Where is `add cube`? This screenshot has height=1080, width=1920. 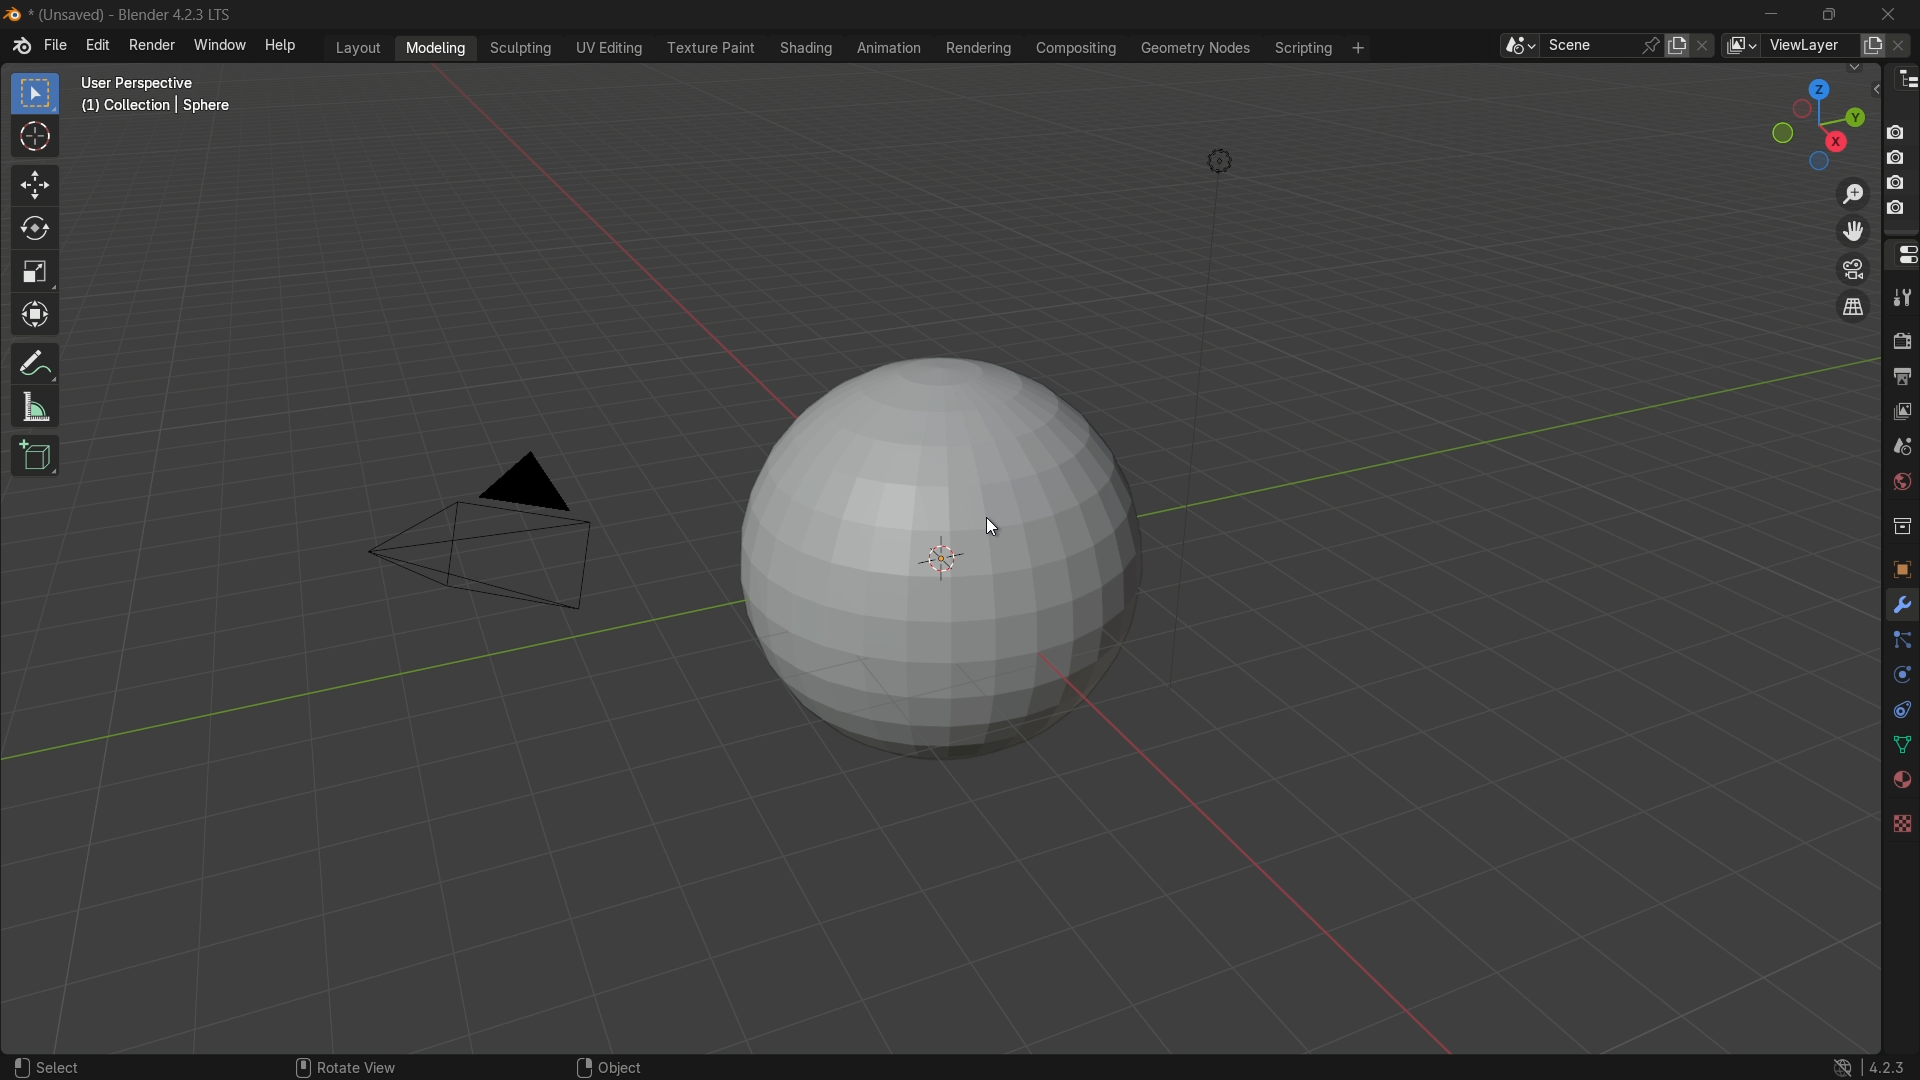
add cube is located at coordinates (35, 454).